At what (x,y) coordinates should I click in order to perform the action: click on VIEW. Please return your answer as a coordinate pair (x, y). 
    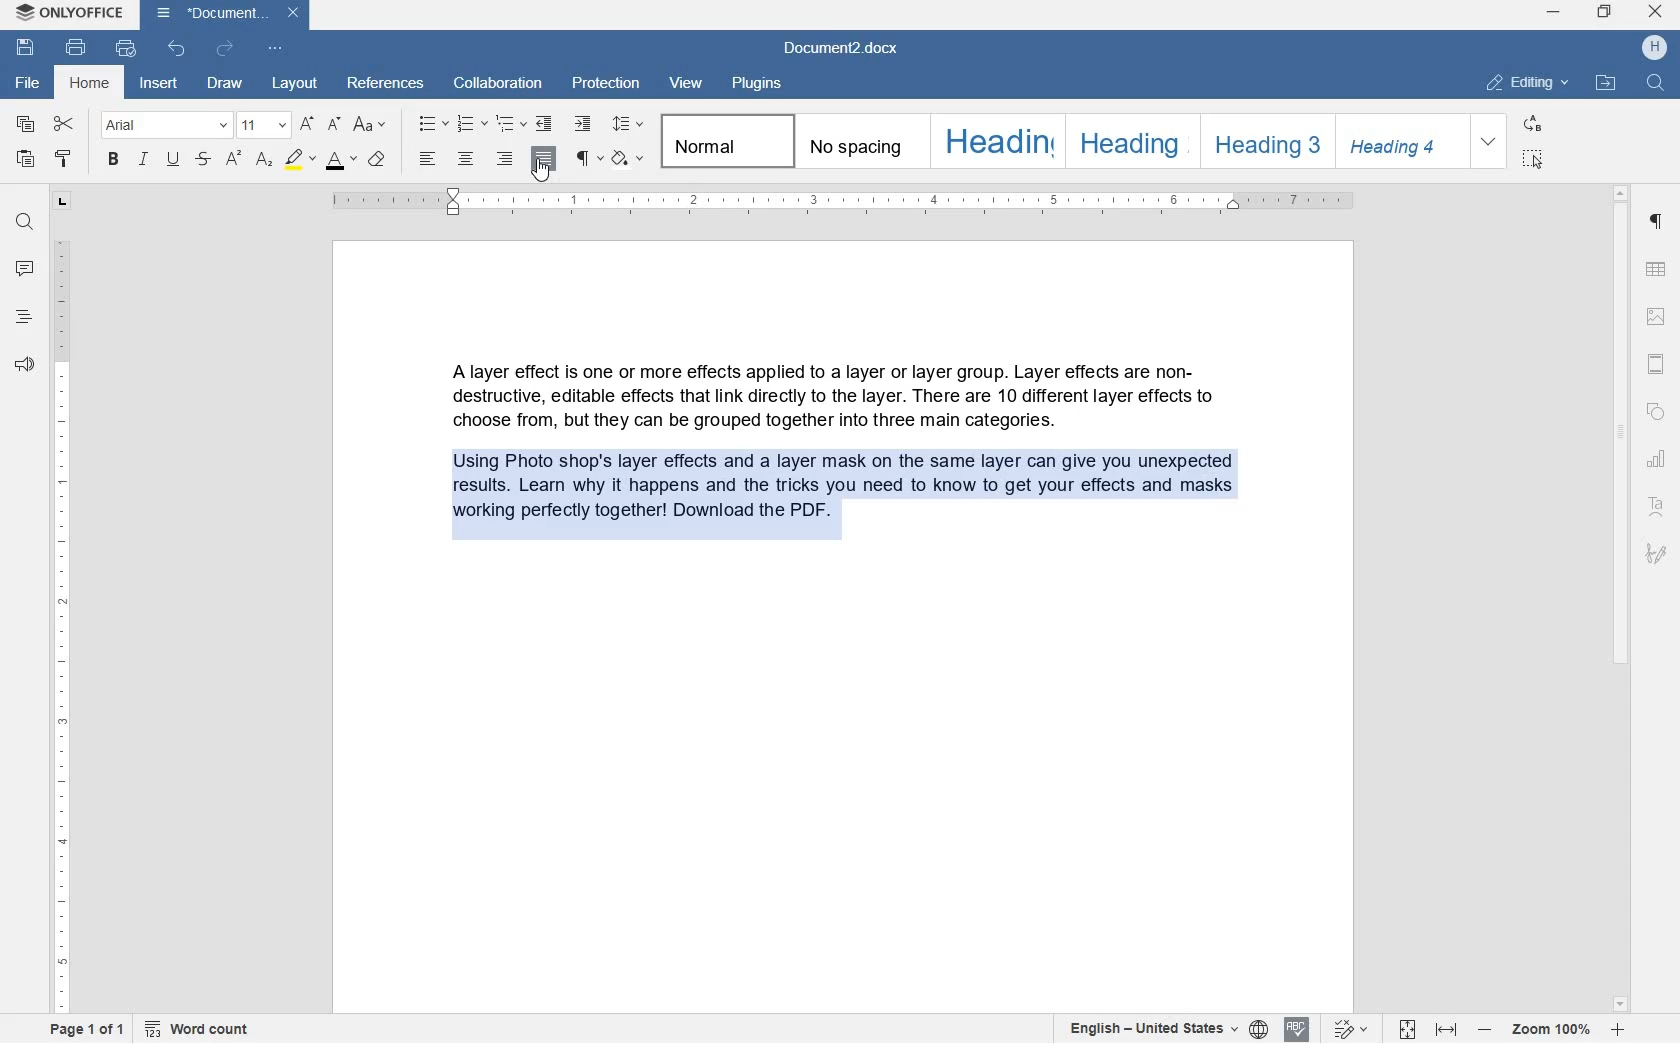
    Looking at the image, I should click on (683, 83).